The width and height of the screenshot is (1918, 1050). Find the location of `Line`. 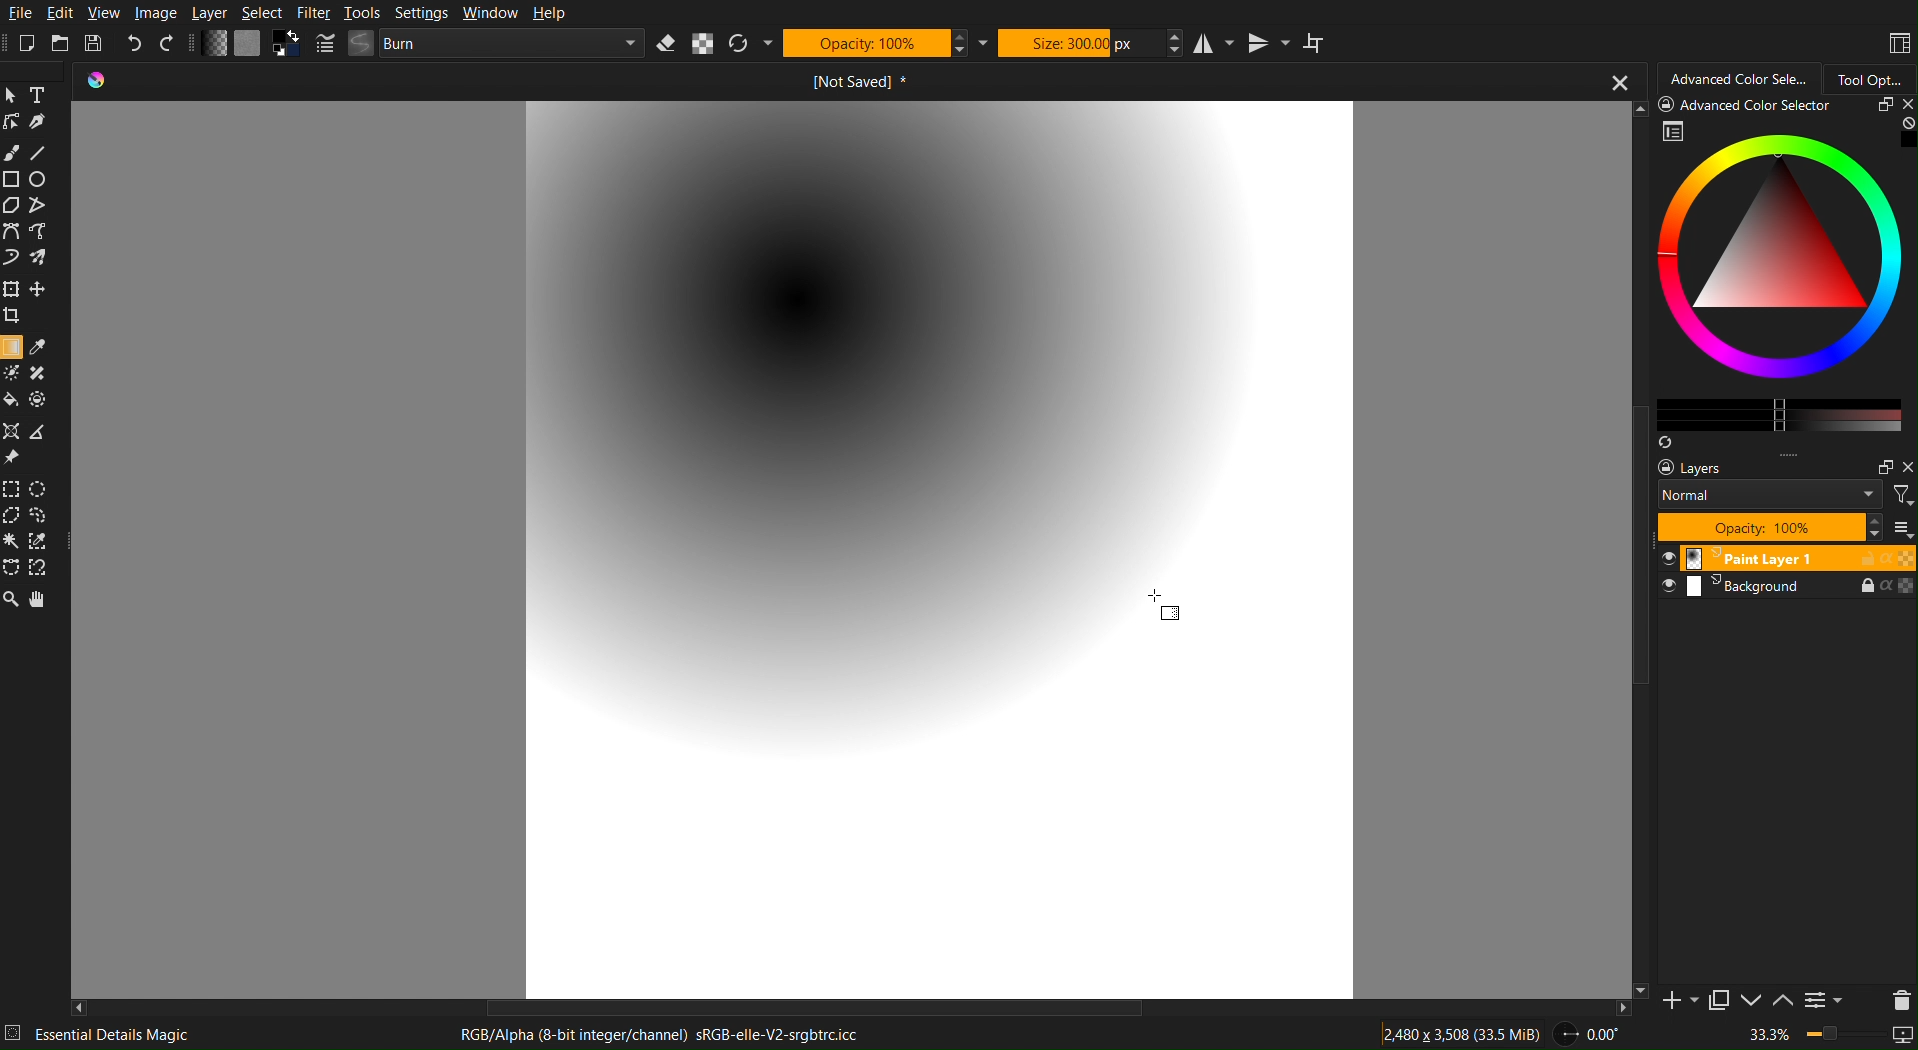

Line is located at coordinates (39, 153).